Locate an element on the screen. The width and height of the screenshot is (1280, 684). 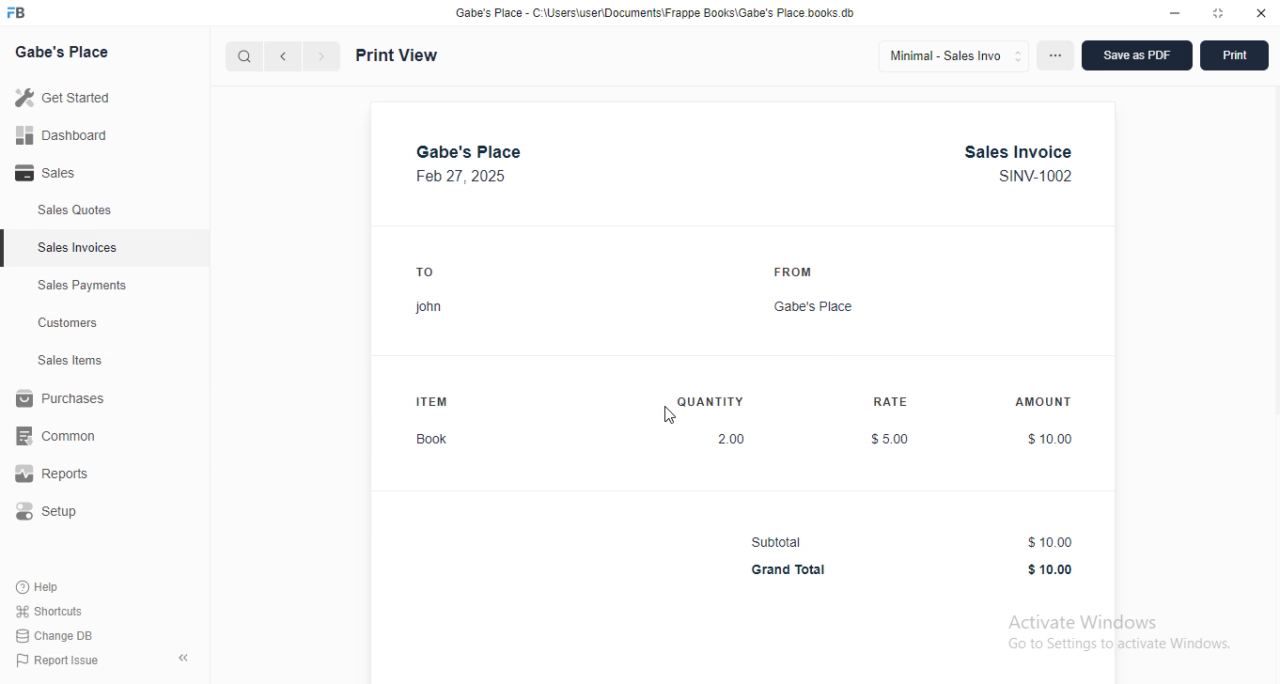
FROM is located at coordinates (795, 272).